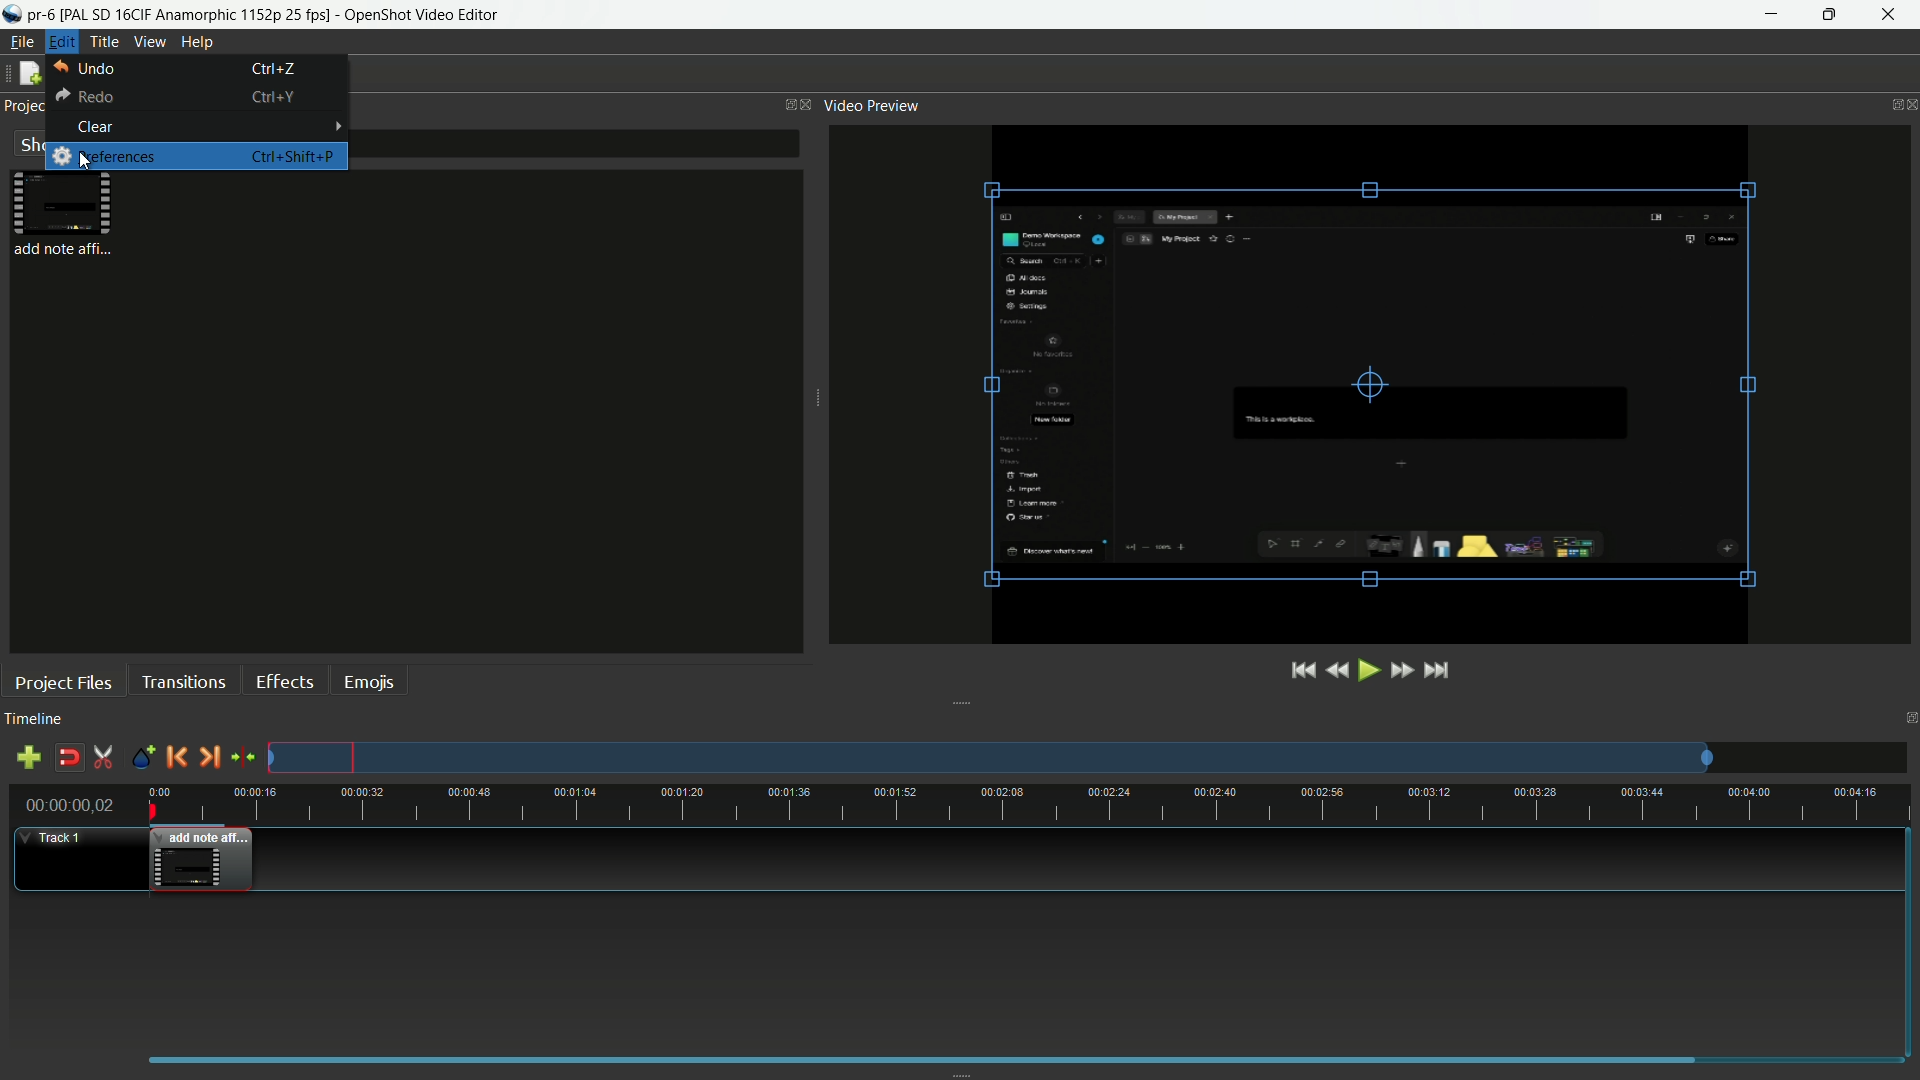 This screenshot has height=1080, width=1920. What do you see at coordinates (176, 757) in the screenshot?
I see `previous marker` at bounding box center [176, 757].